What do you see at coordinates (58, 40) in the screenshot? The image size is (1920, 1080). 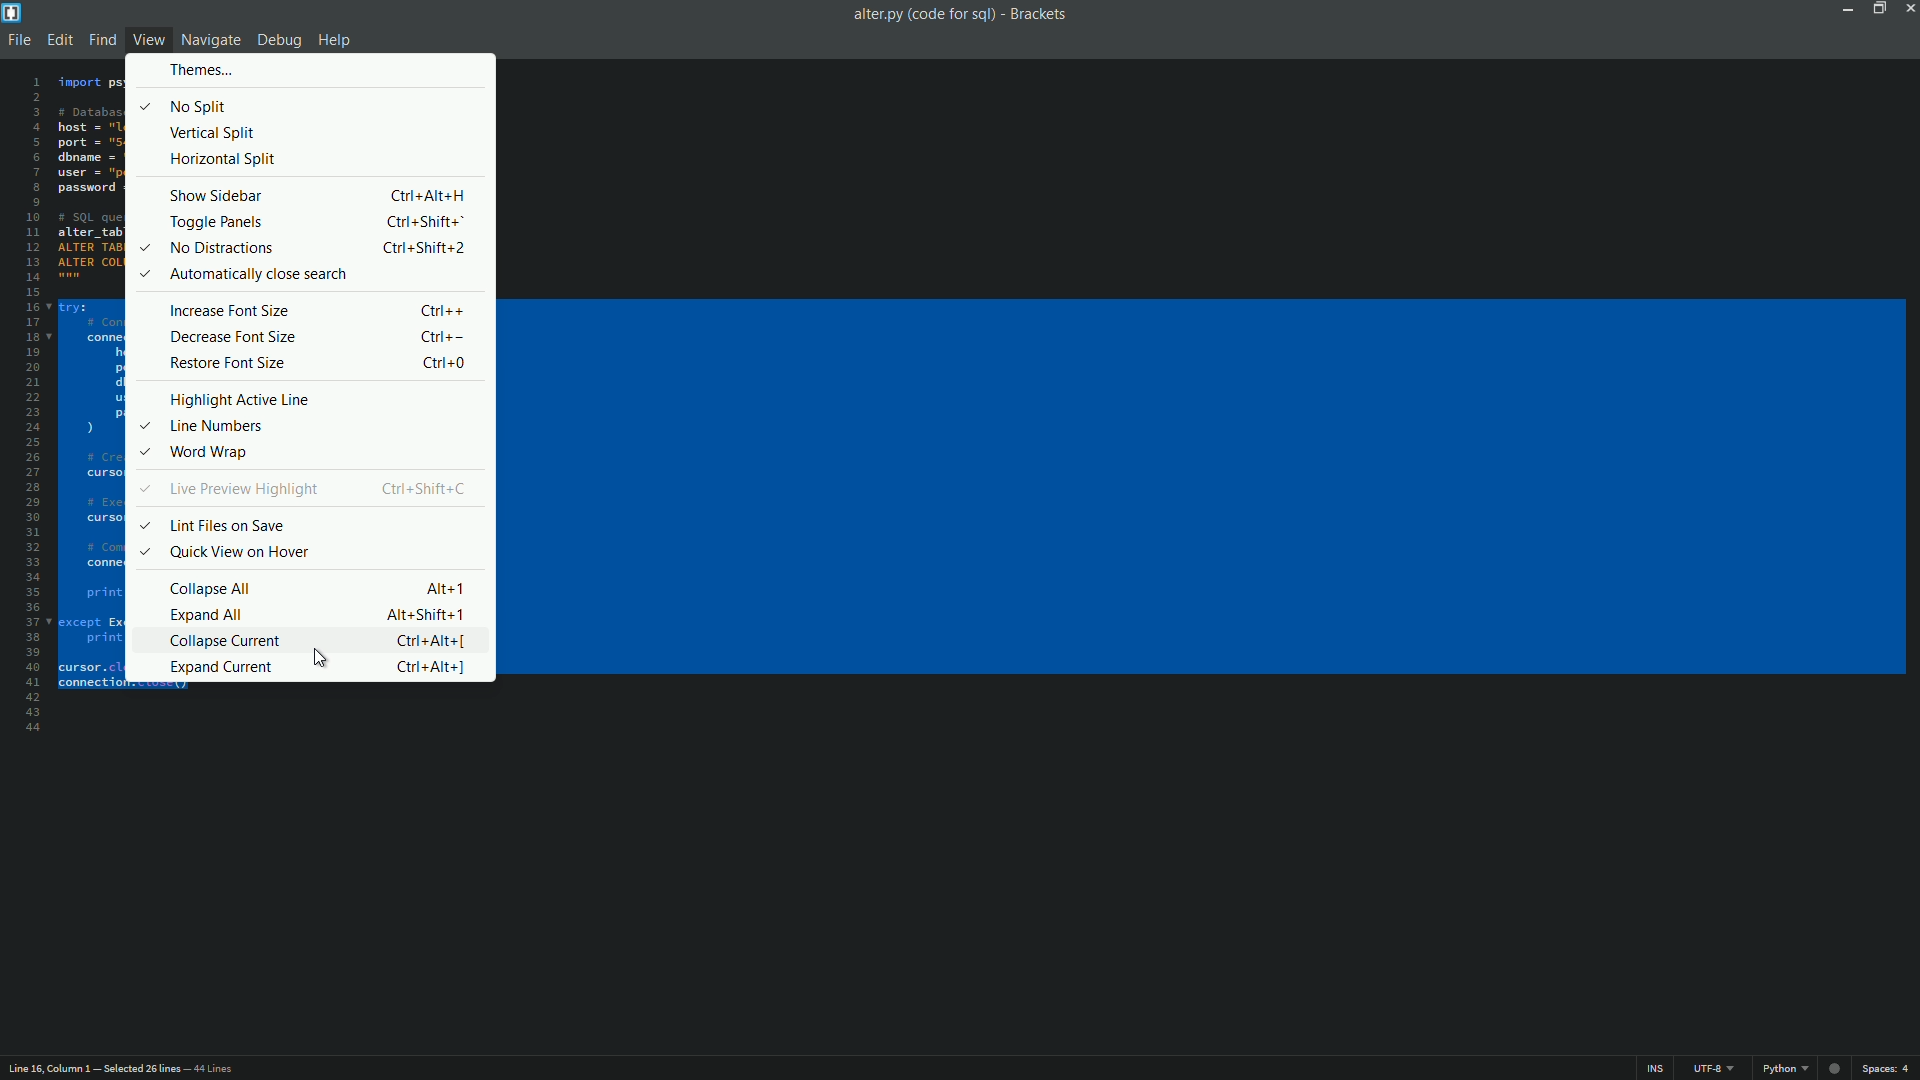 I see `edit menu` at bounding box center [58, 40].